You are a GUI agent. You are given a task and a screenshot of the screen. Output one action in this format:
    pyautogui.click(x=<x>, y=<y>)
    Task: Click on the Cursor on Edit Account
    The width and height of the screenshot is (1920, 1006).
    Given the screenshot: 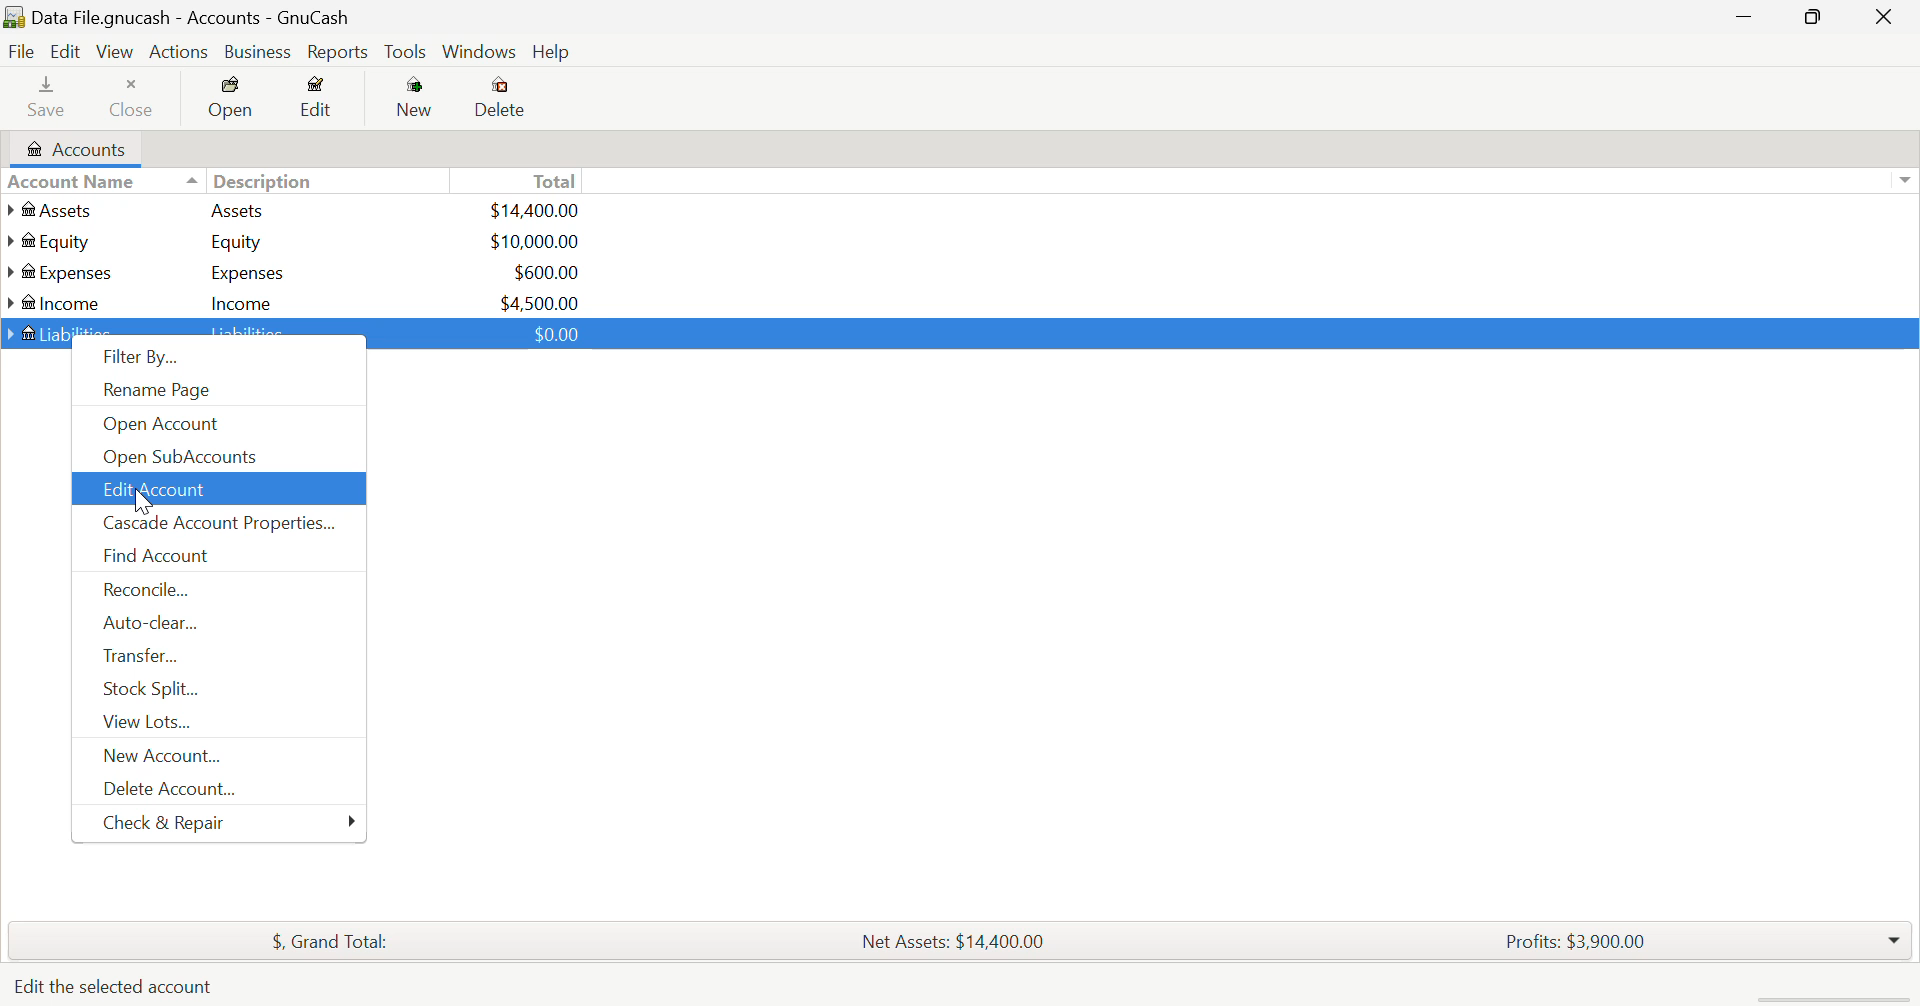 What is the action you would take?
    pyautogui.click(x=139, y=497)
    